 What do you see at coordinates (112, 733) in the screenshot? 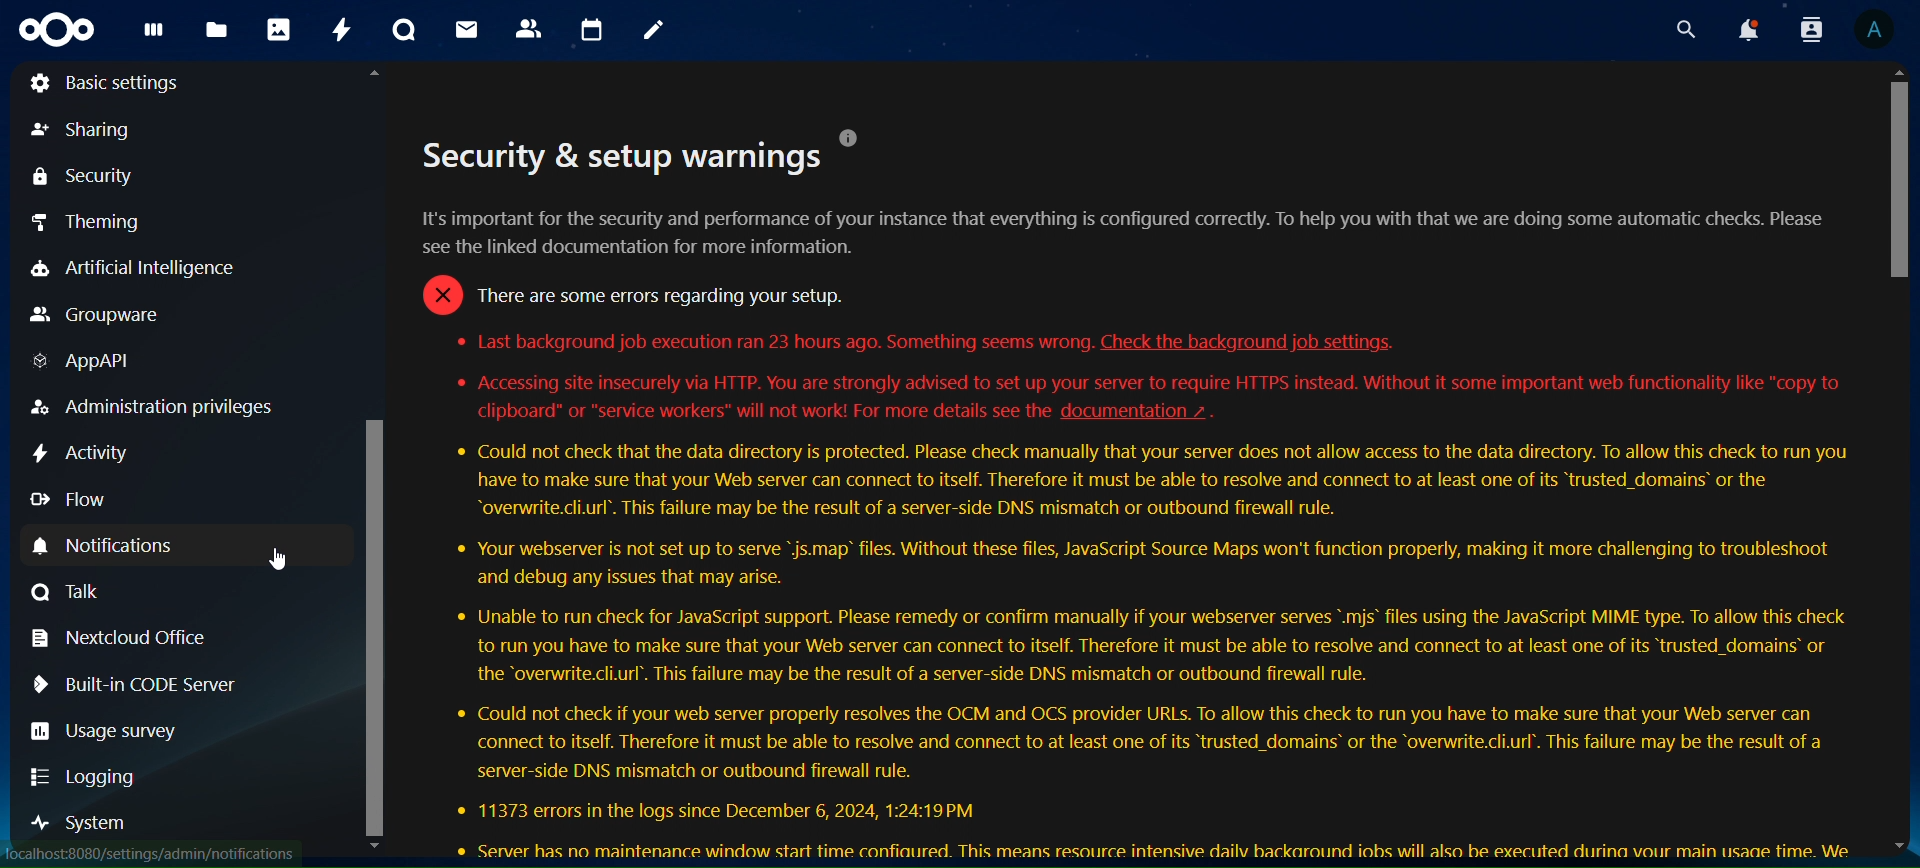
I see `usage survey` at bounding box center [112, 733].